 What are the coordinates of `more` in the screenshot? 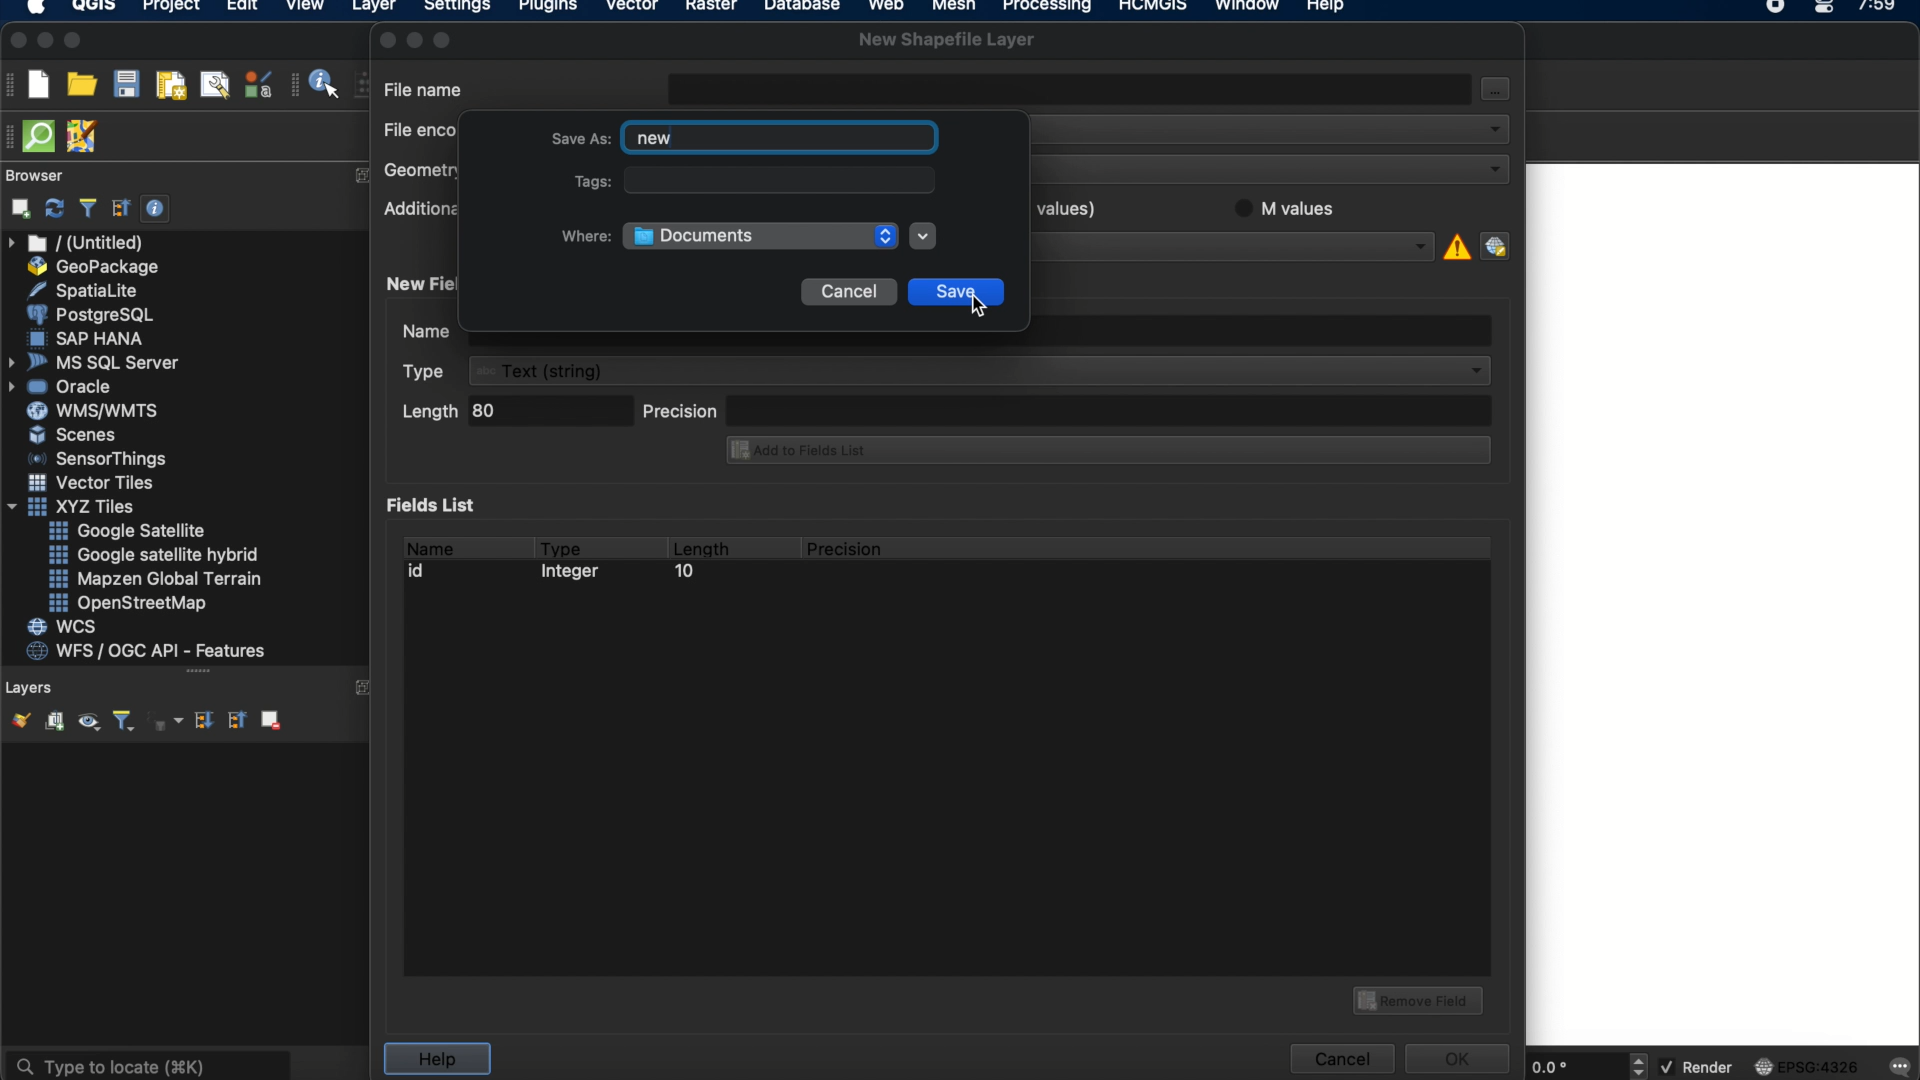 It's located at (199, 674).